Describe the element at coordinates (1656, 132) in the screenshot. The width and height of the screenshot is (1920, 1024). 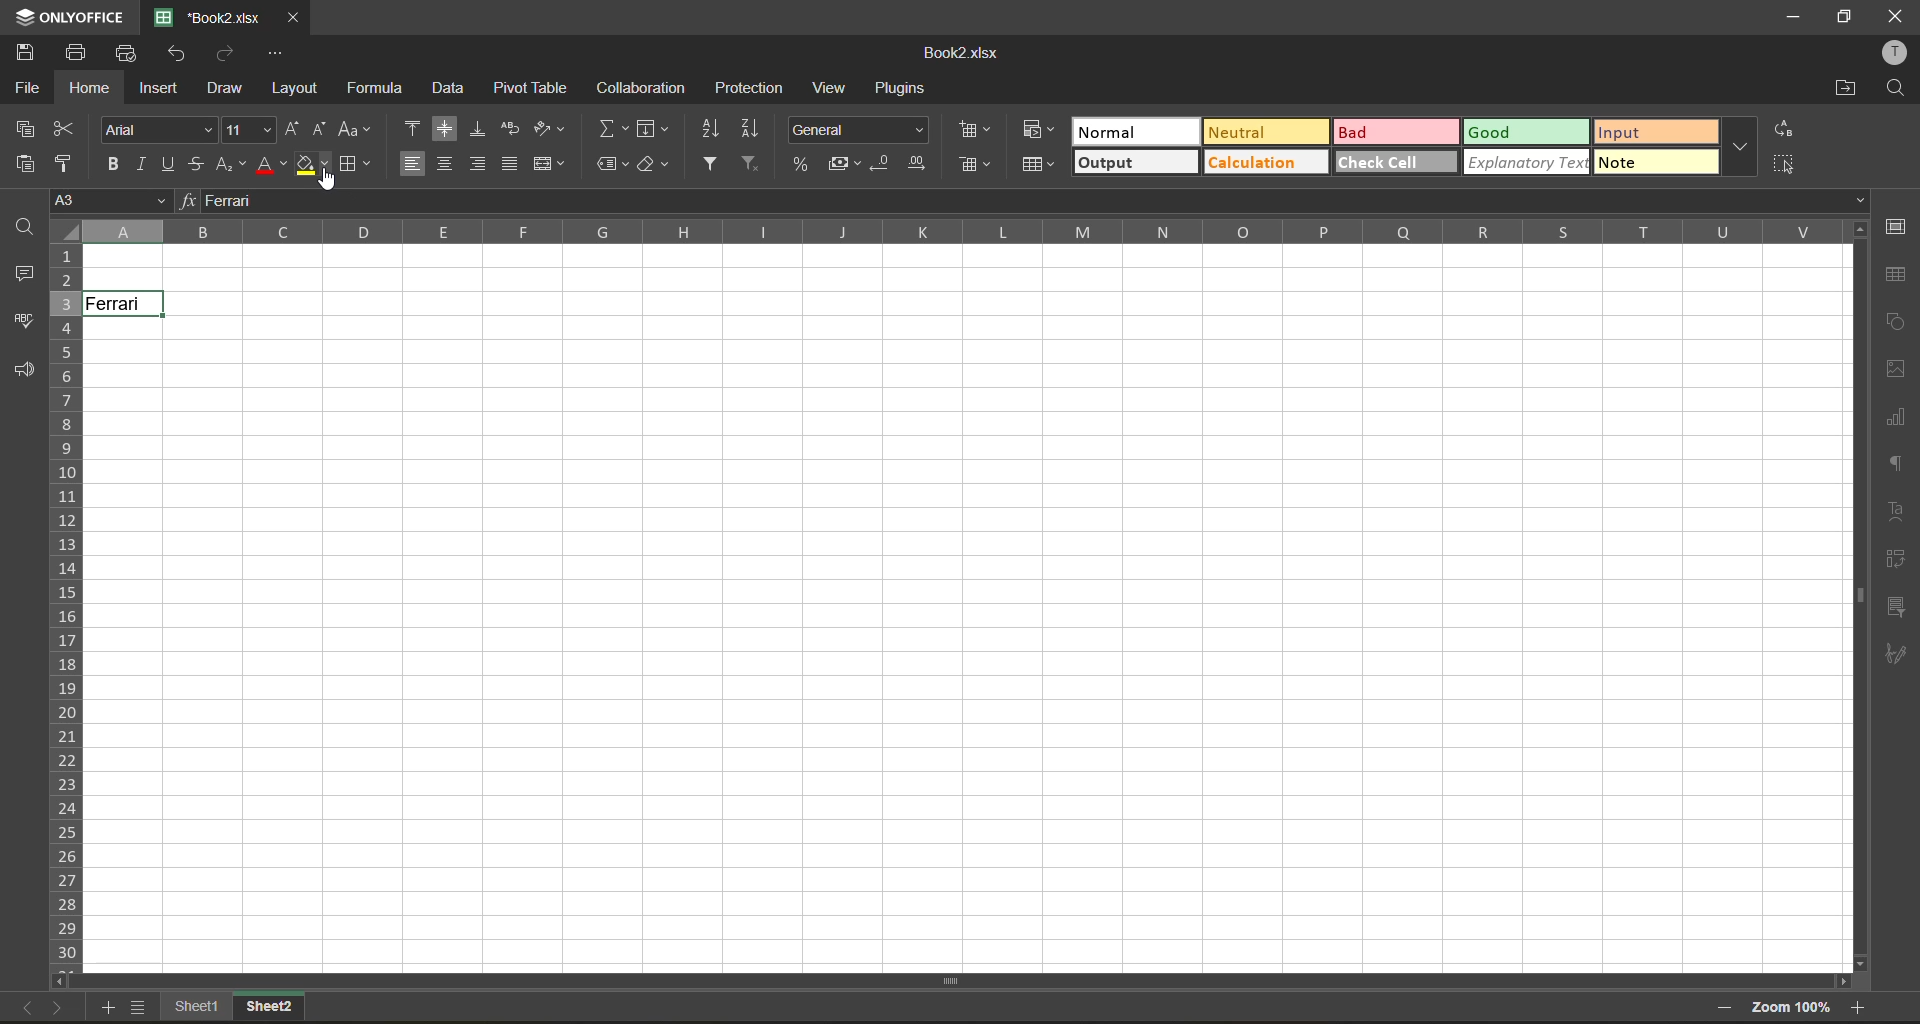
I see `input` at that location.